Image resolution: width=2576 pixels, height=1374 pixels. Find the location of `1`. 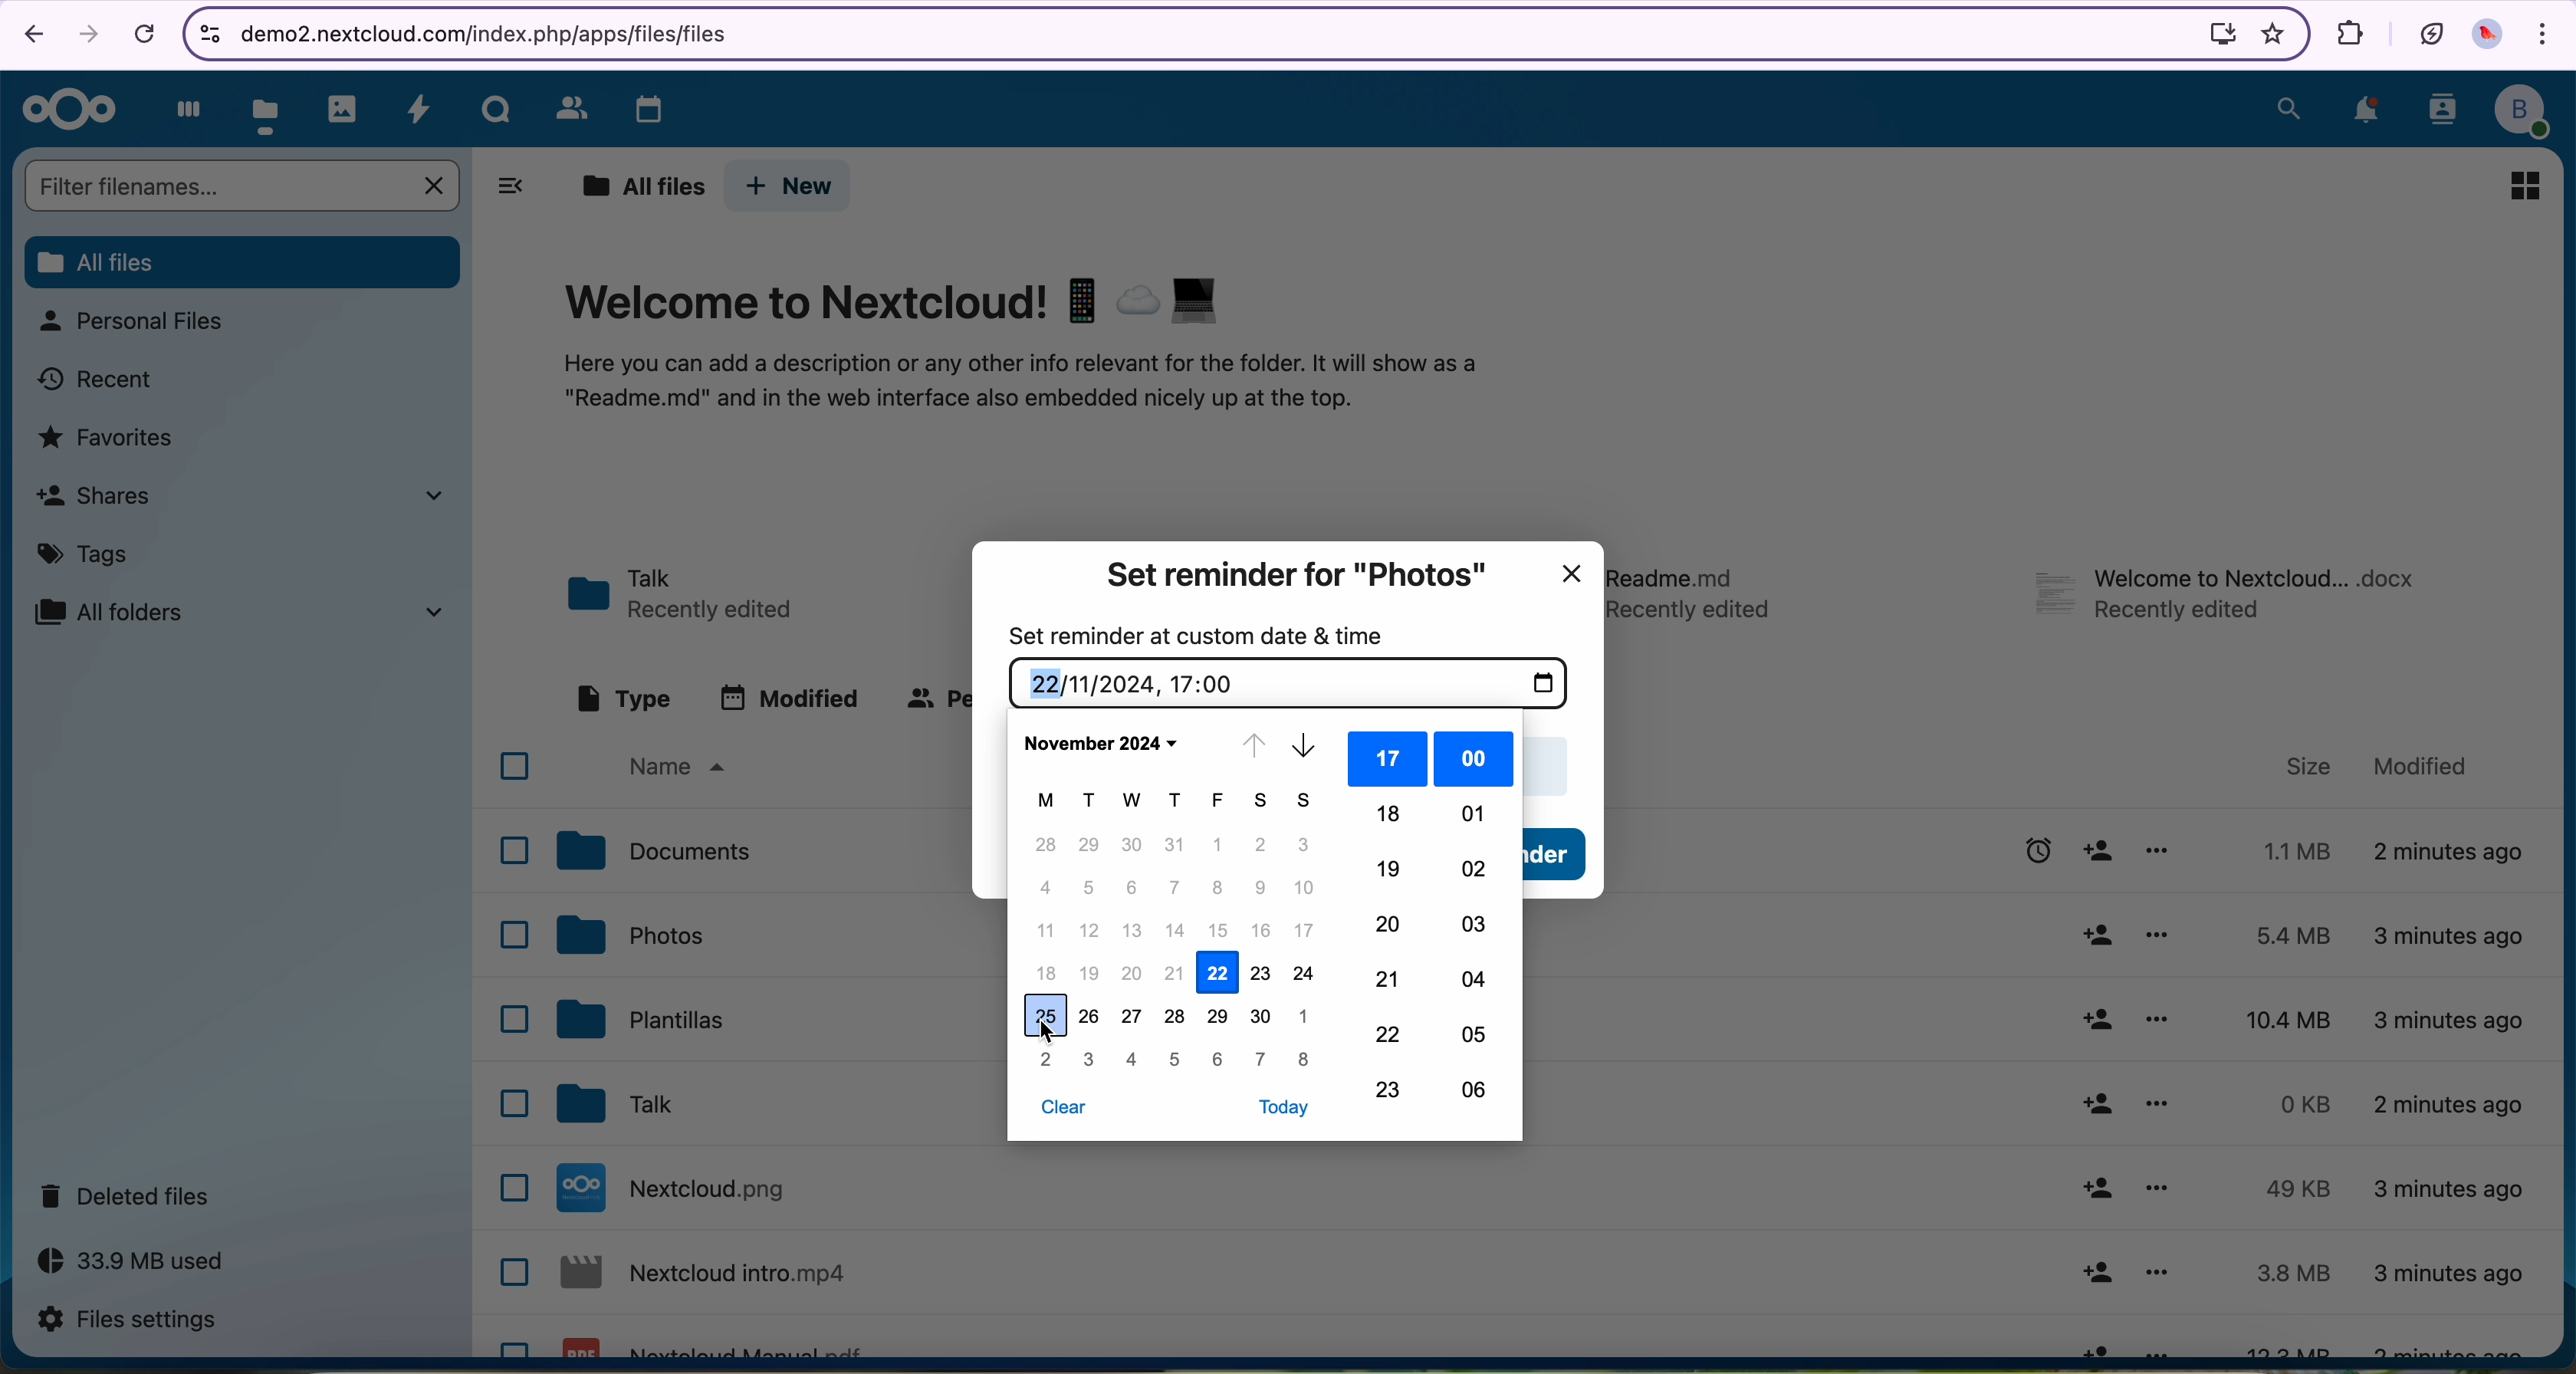

1 is located at coordinates (1218, 846).